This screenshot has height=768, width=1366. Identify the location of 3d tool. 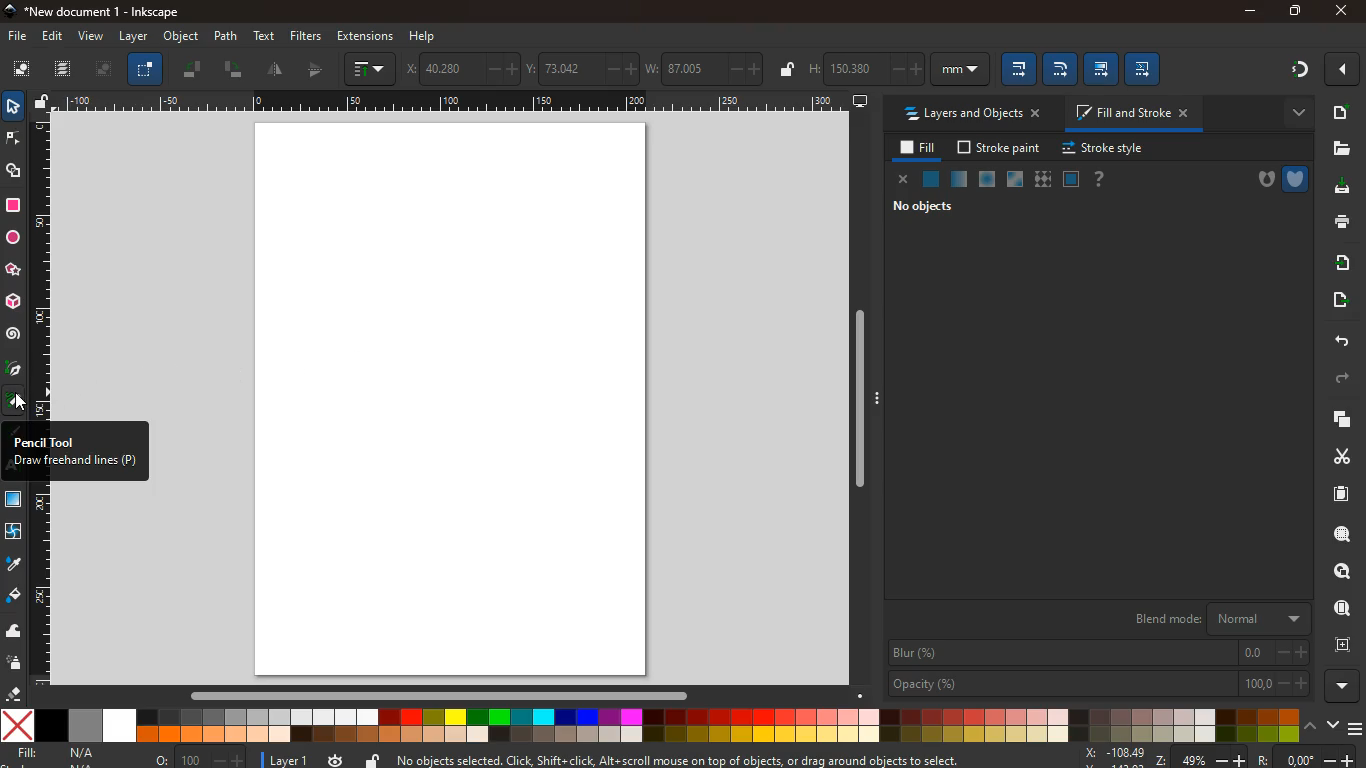
(15, 302).